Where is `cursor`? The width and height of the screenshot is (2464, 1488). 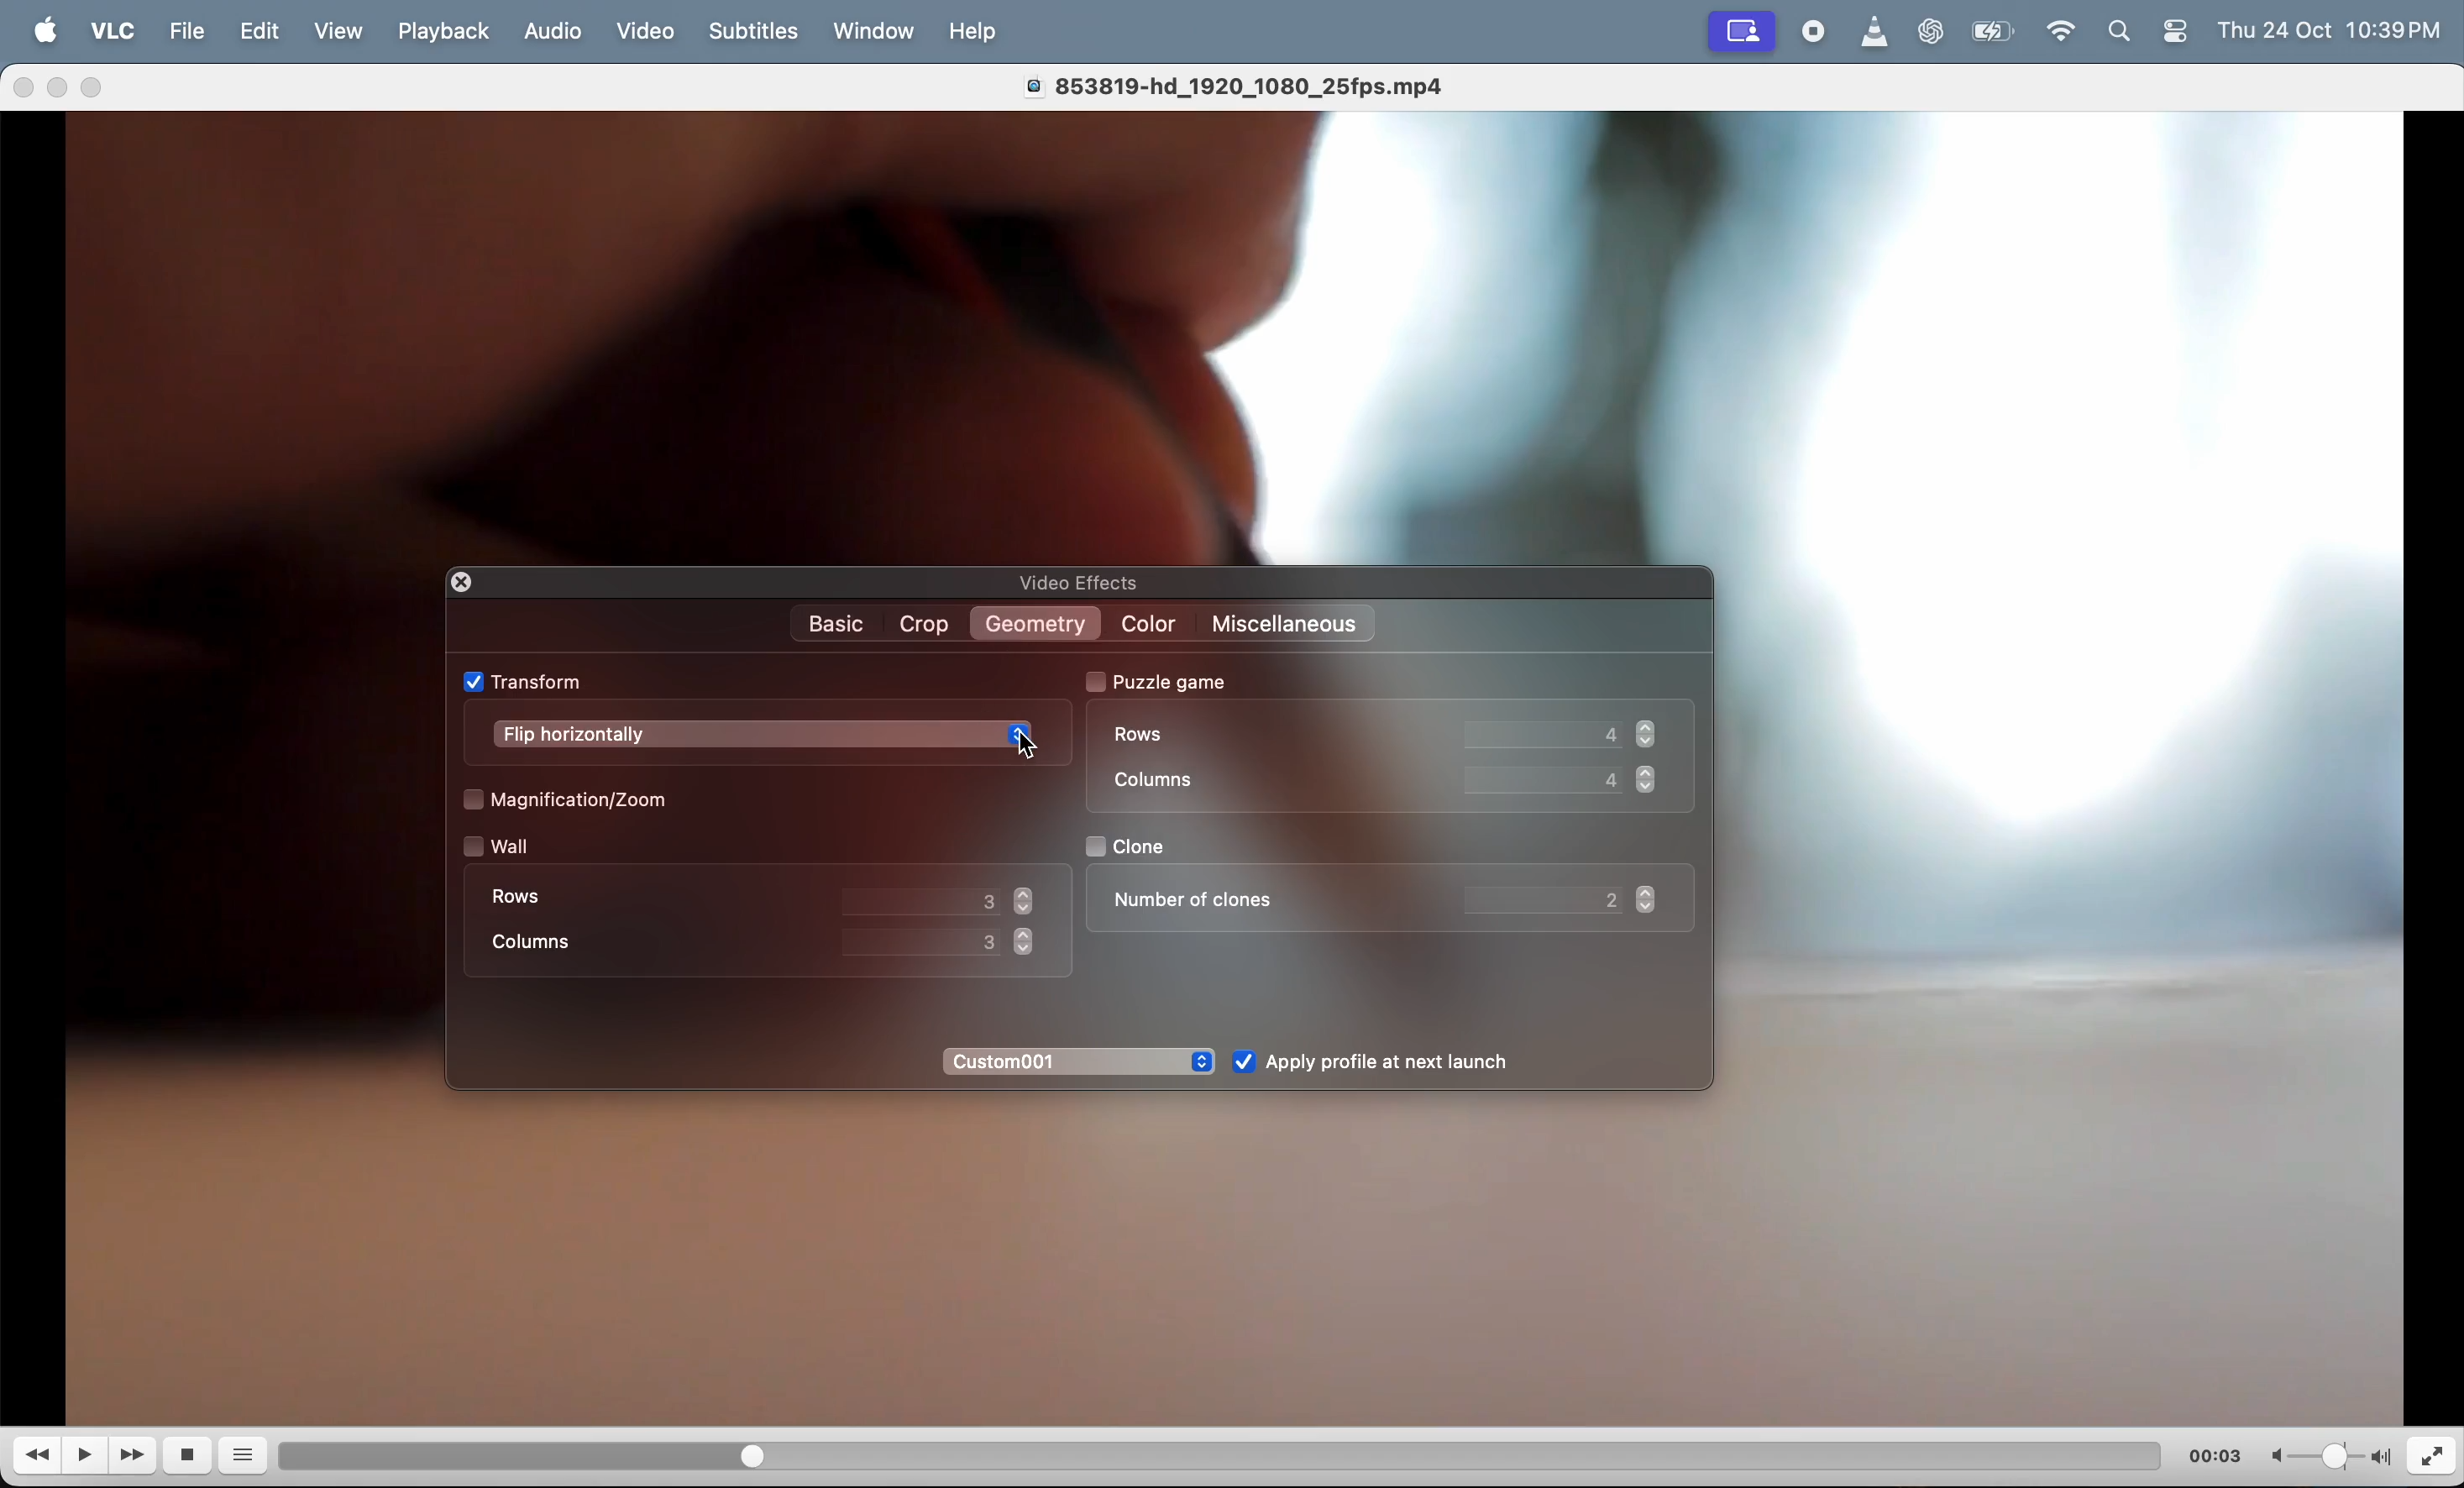
cursor is located at coordinates (1028, 741).